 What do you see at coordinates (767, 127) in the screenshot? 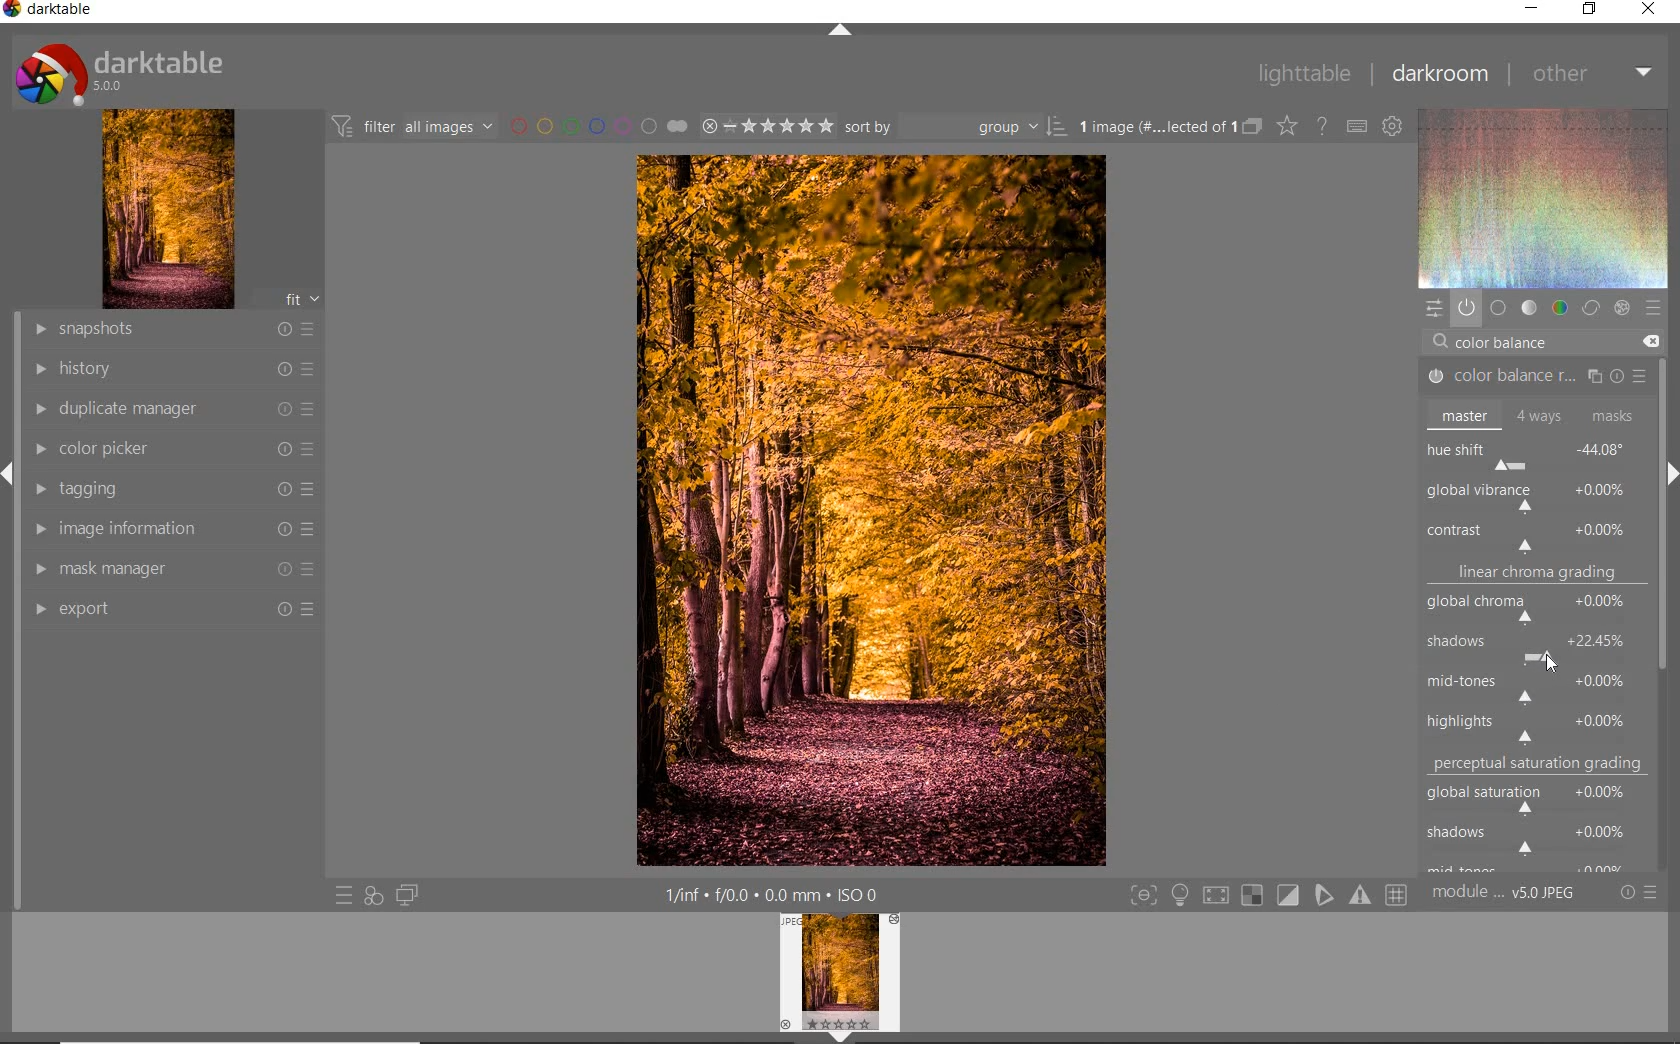
I see `selected image range rating` at bounding box center [767, 127].